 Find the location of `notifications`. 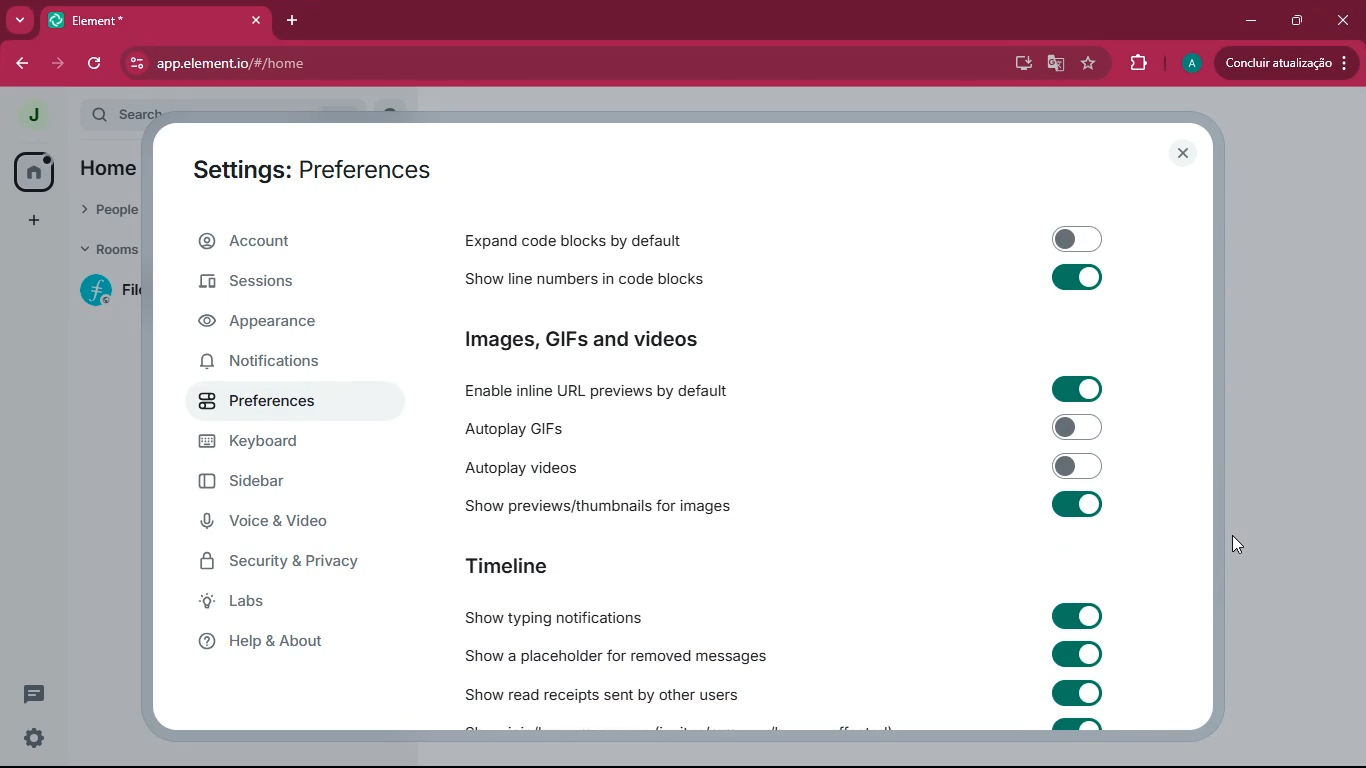

notifications is located at coordinates (277, 365).